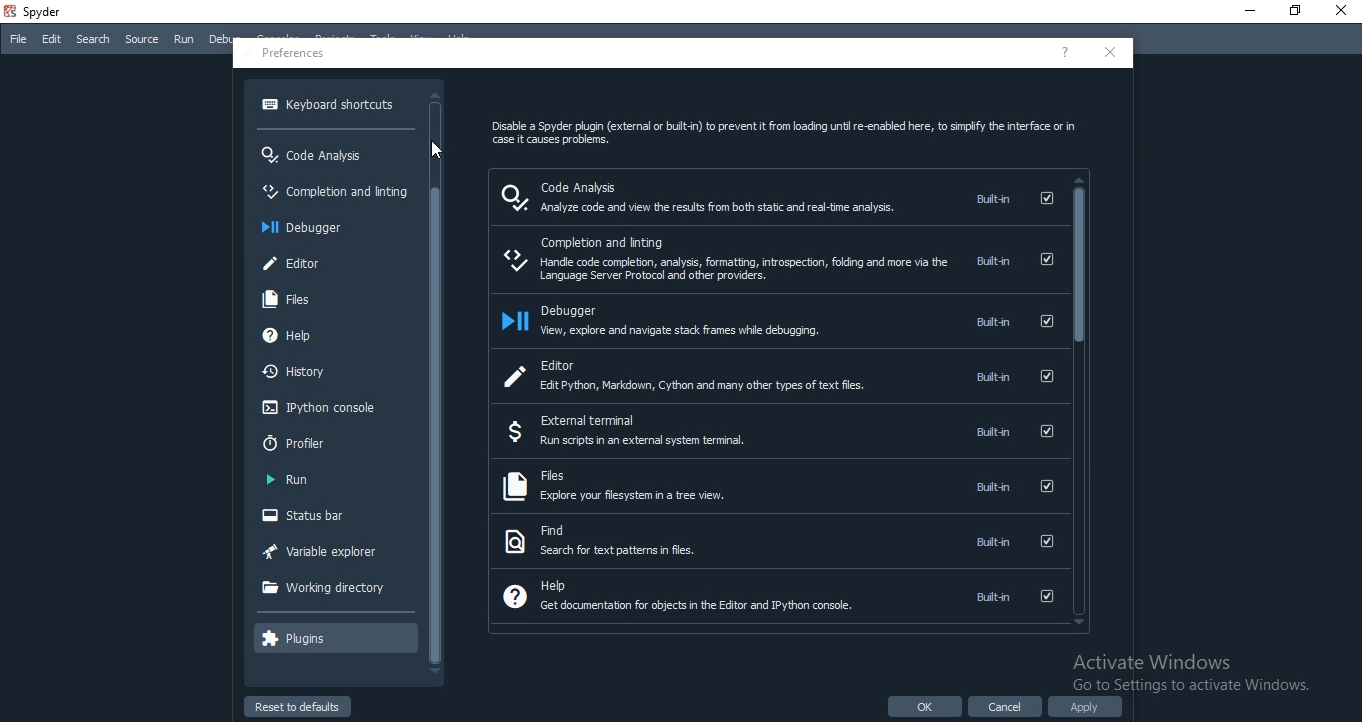  Describe the element at coordinates (1007, 709) in the screenshot. I see `cancel ` at that location.